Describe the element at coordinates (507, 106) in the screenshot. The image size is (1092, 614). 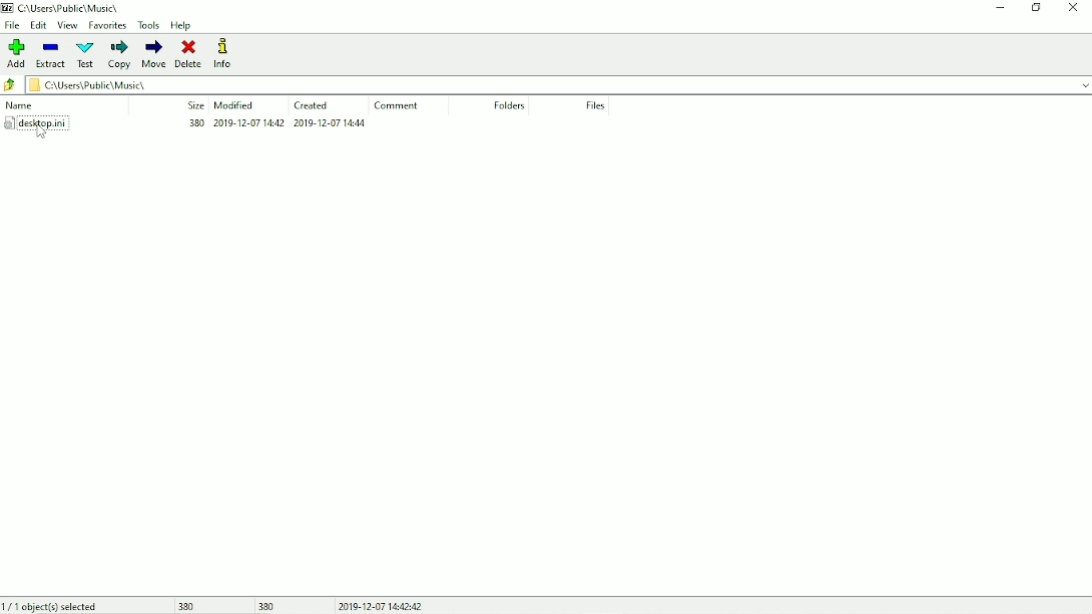
I see `Folders` at that location.